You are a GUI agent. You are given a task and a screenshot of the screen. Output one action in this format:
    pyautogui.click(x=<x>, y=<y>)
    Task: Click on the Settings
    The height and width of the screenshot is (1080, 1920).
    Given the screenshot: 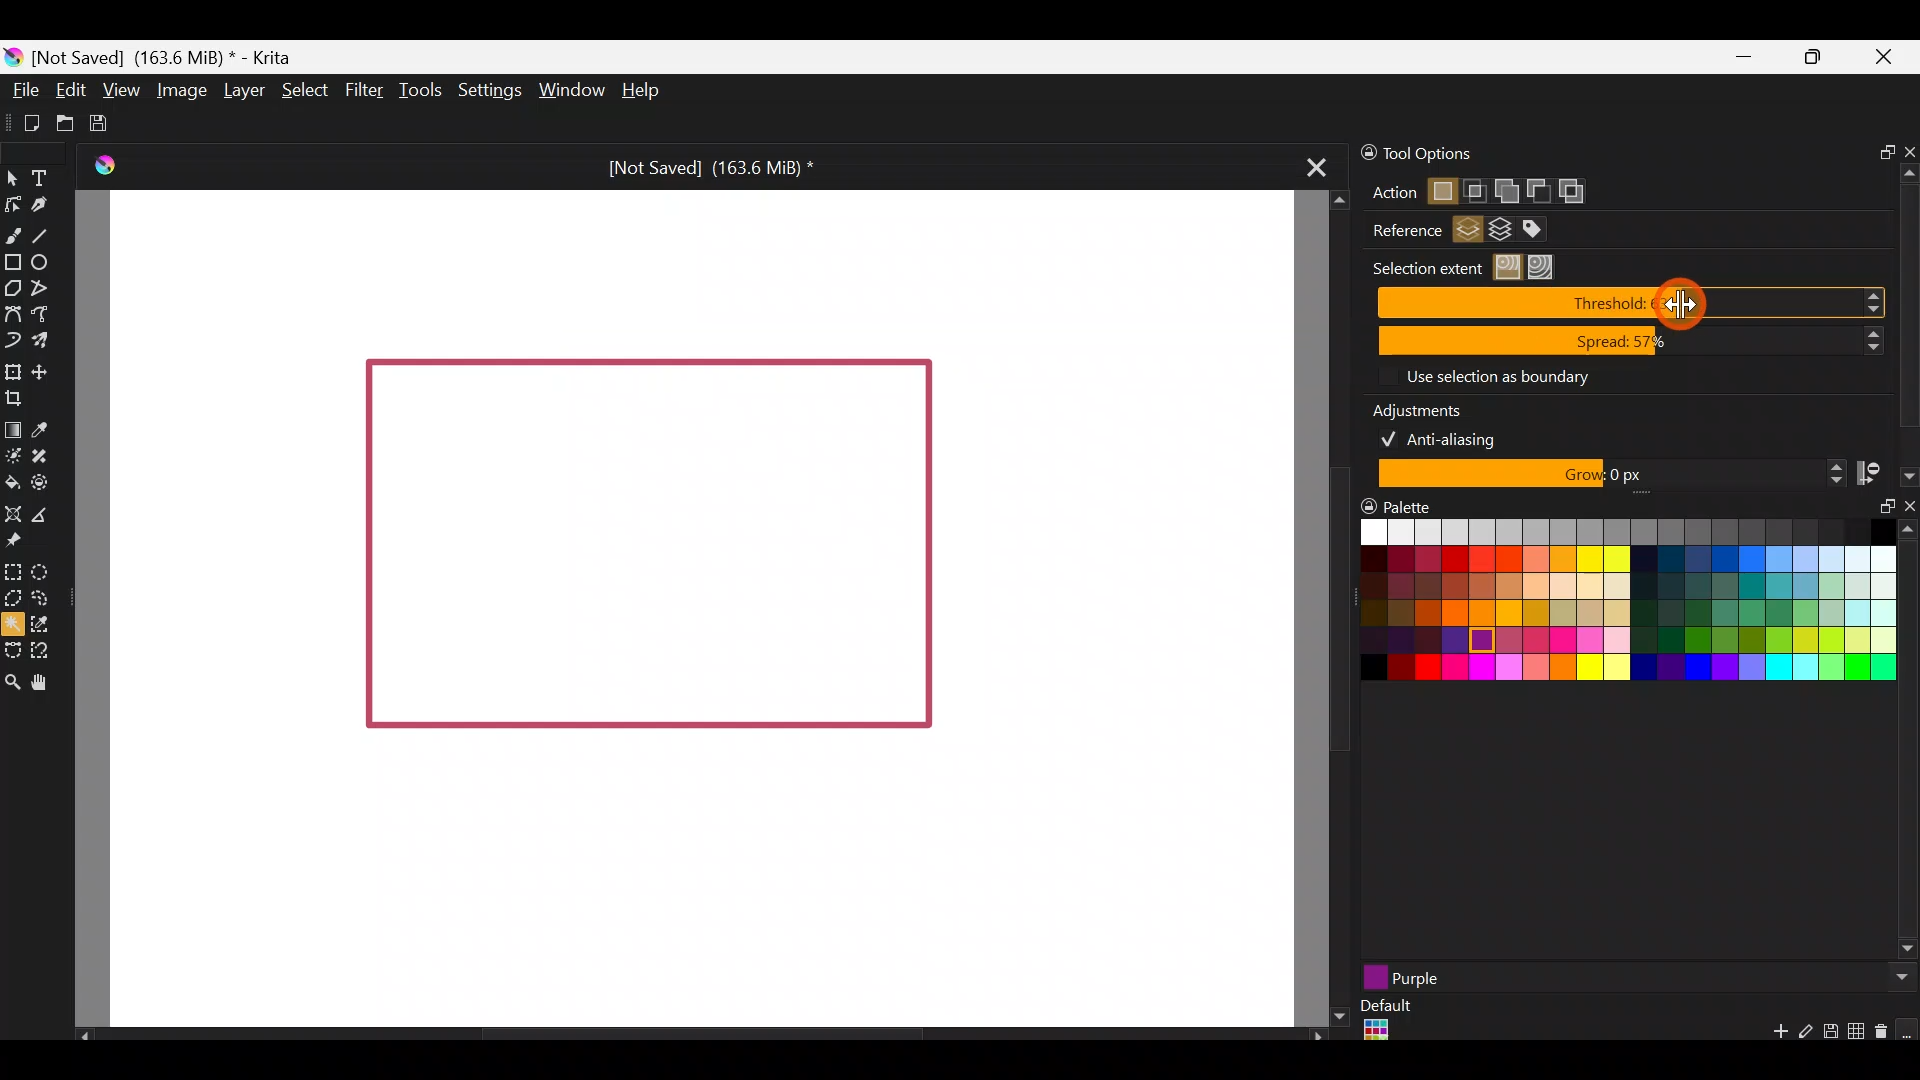 What is the action you would take?
    pyautogui.click(x=486, y=87)
    